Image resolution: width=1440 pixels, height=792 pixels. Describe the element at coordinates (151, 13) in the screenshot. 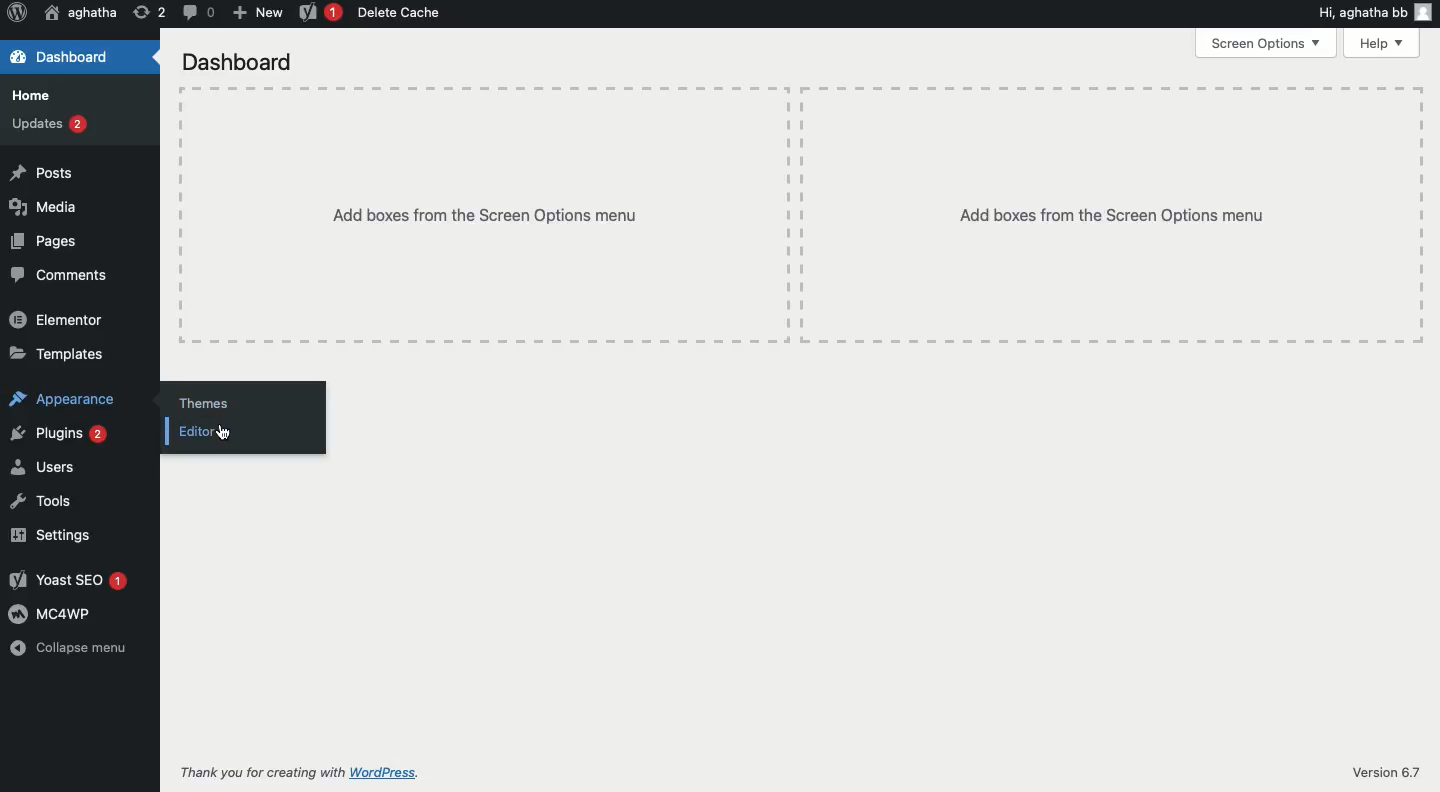

I see `Revision` at that location.